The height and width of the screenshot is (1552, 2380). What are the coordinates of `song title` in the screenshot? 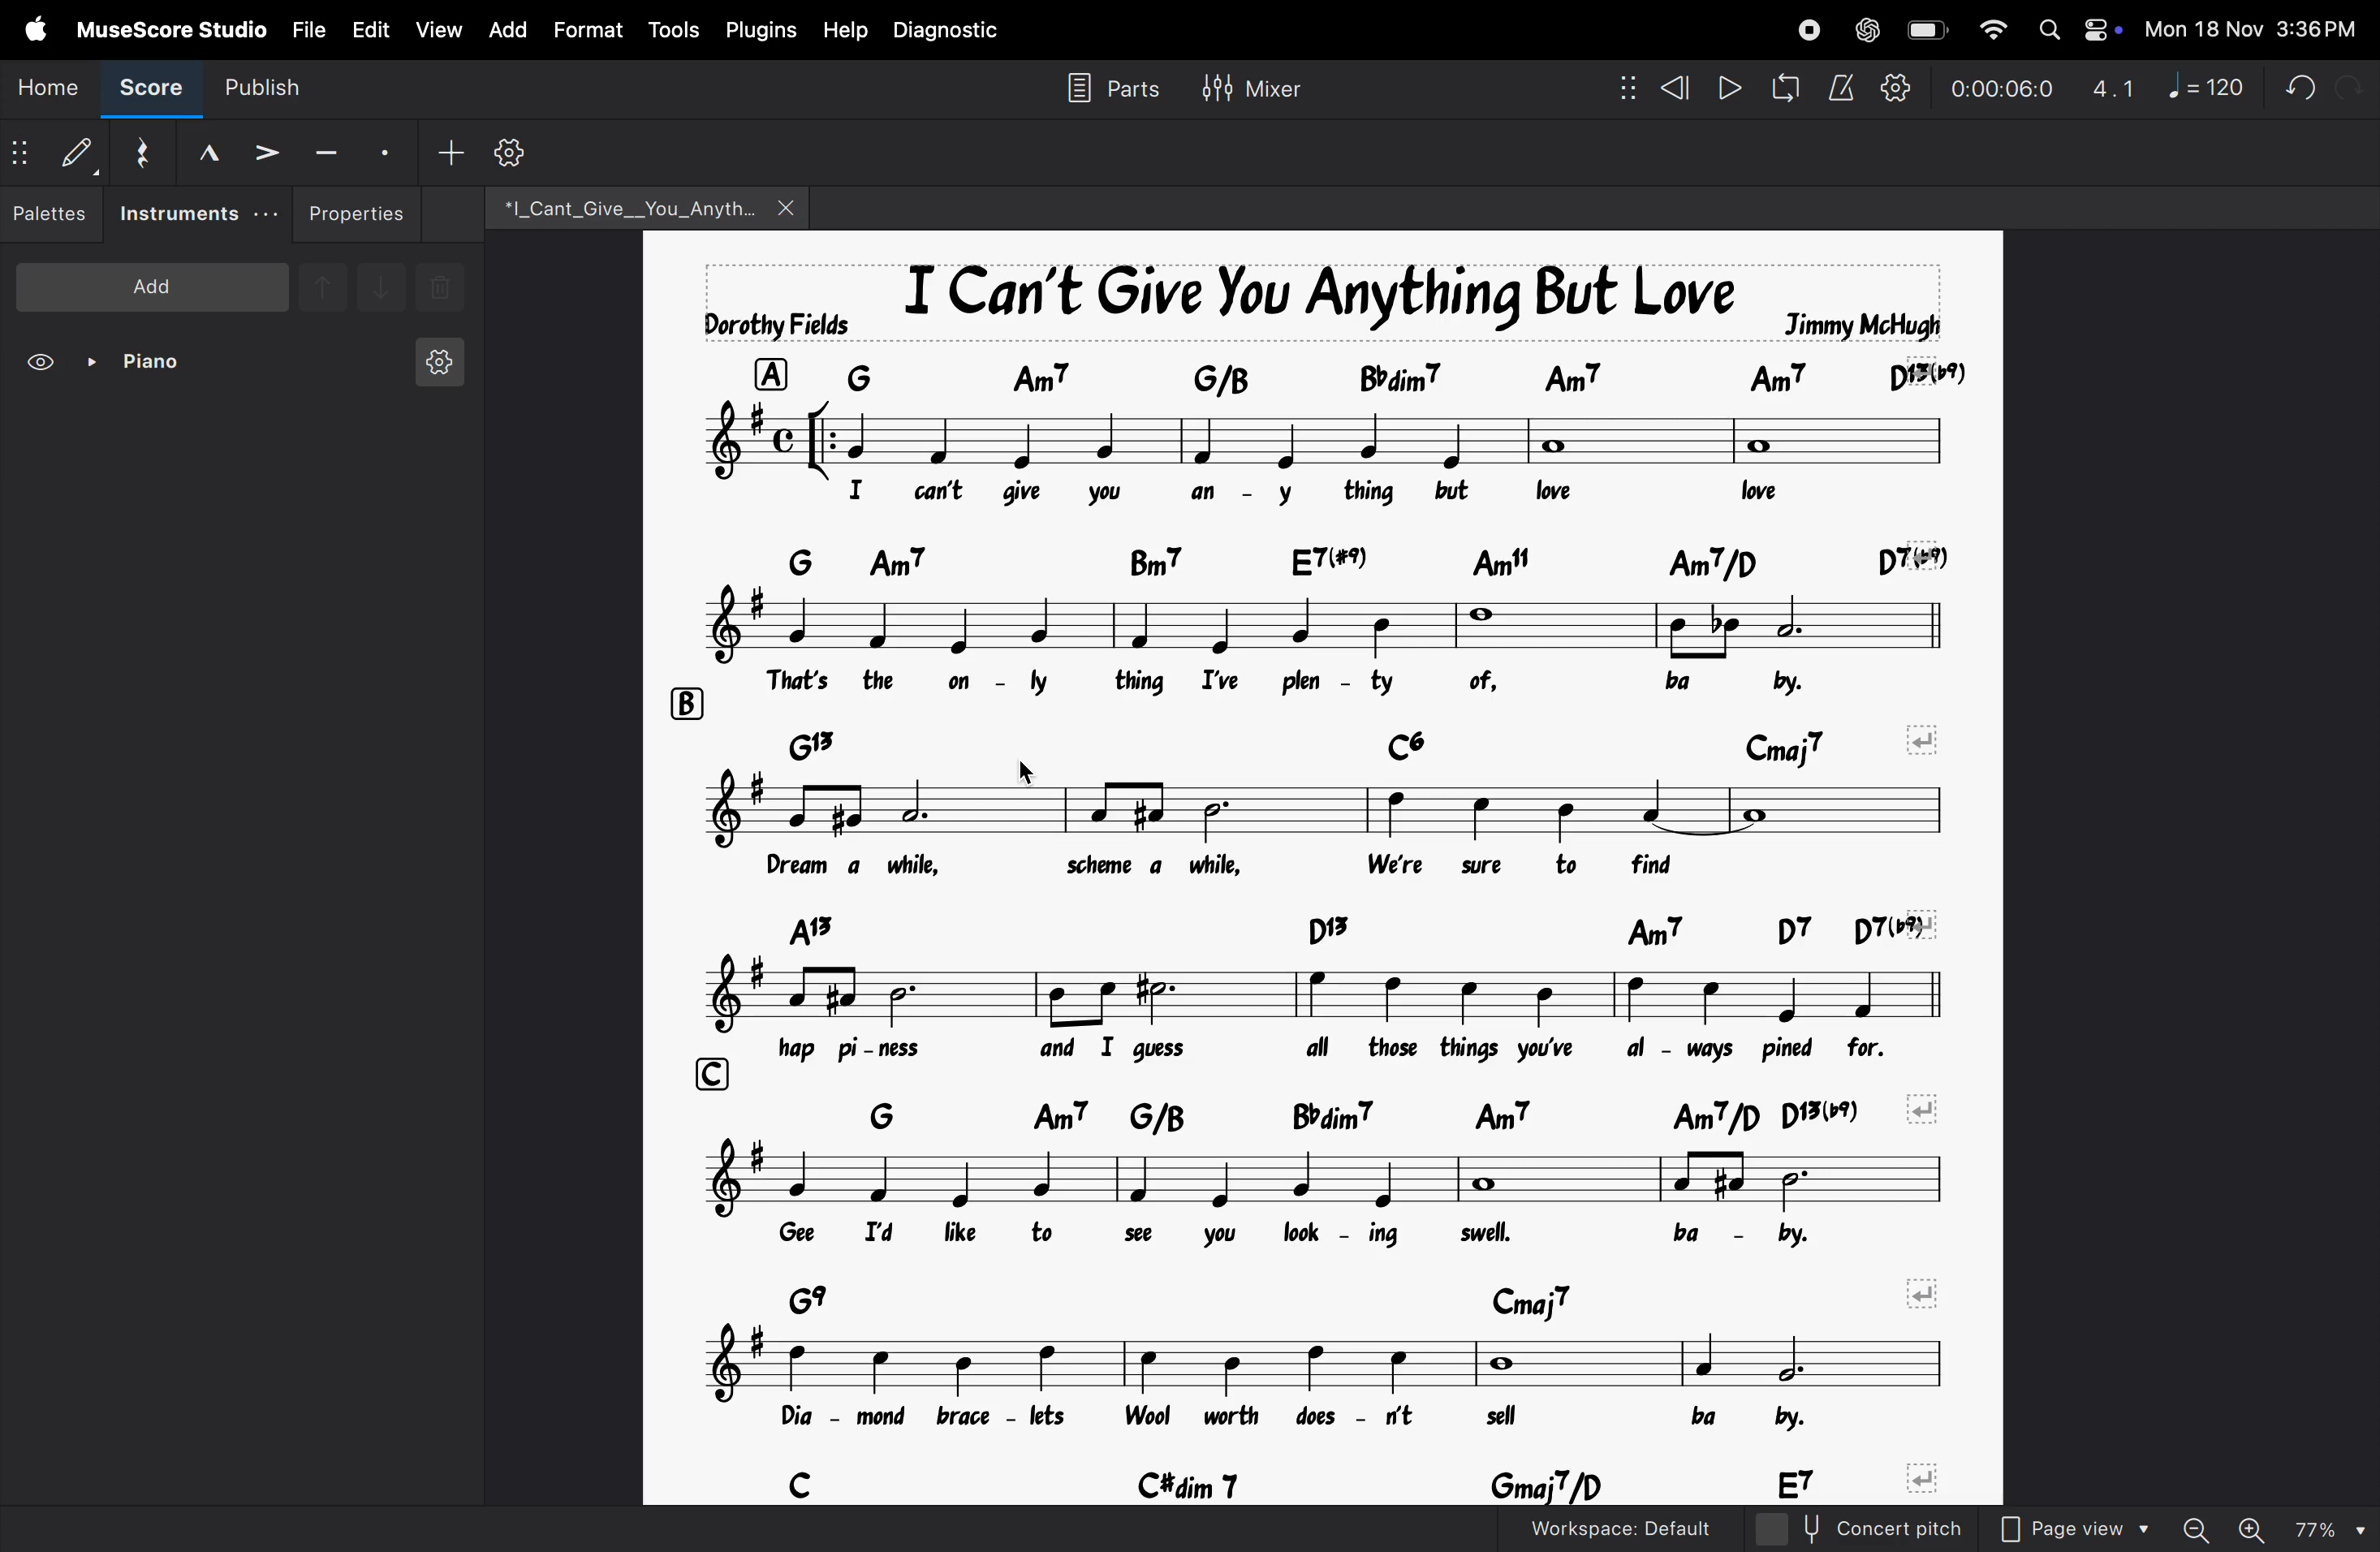 It's located at (1307, 302).